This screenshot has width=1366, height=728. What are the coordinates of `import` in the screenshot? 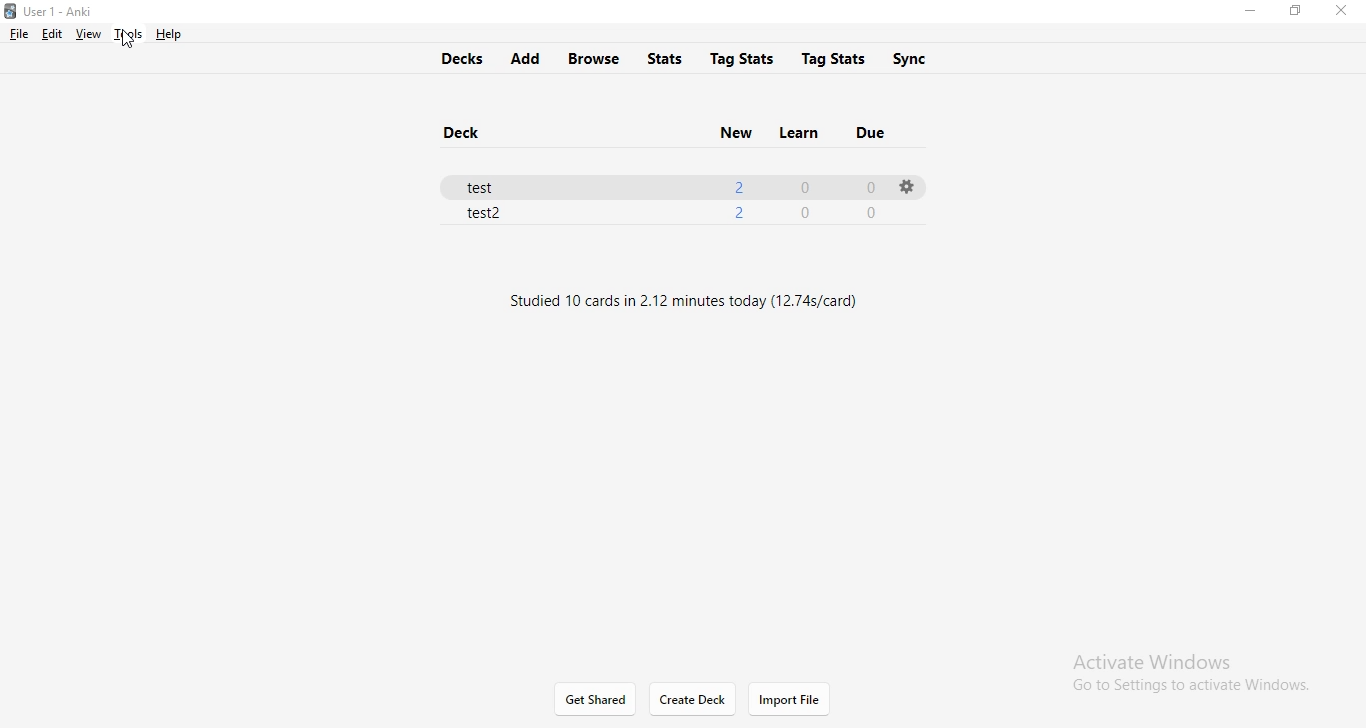 It's located at (789, 700).